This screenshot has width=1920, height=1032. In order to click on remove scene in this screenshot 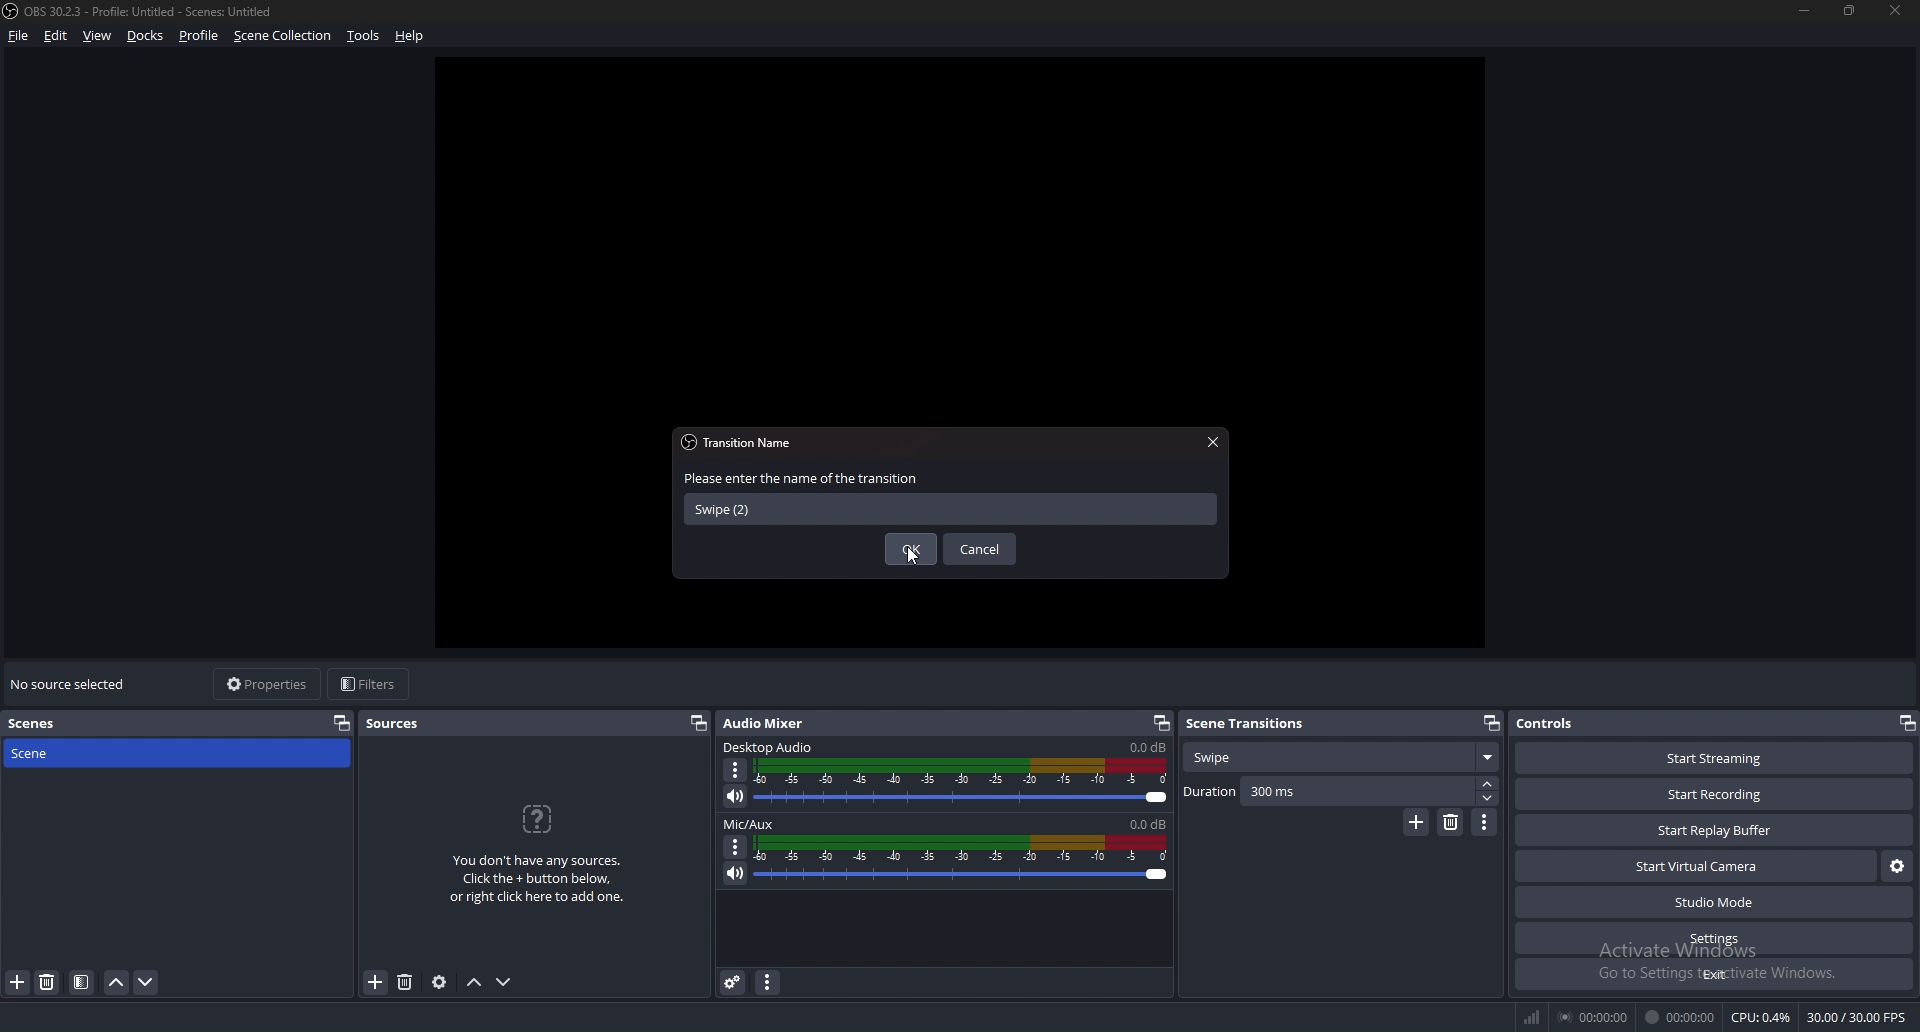, I will do `click(50, 981)`.